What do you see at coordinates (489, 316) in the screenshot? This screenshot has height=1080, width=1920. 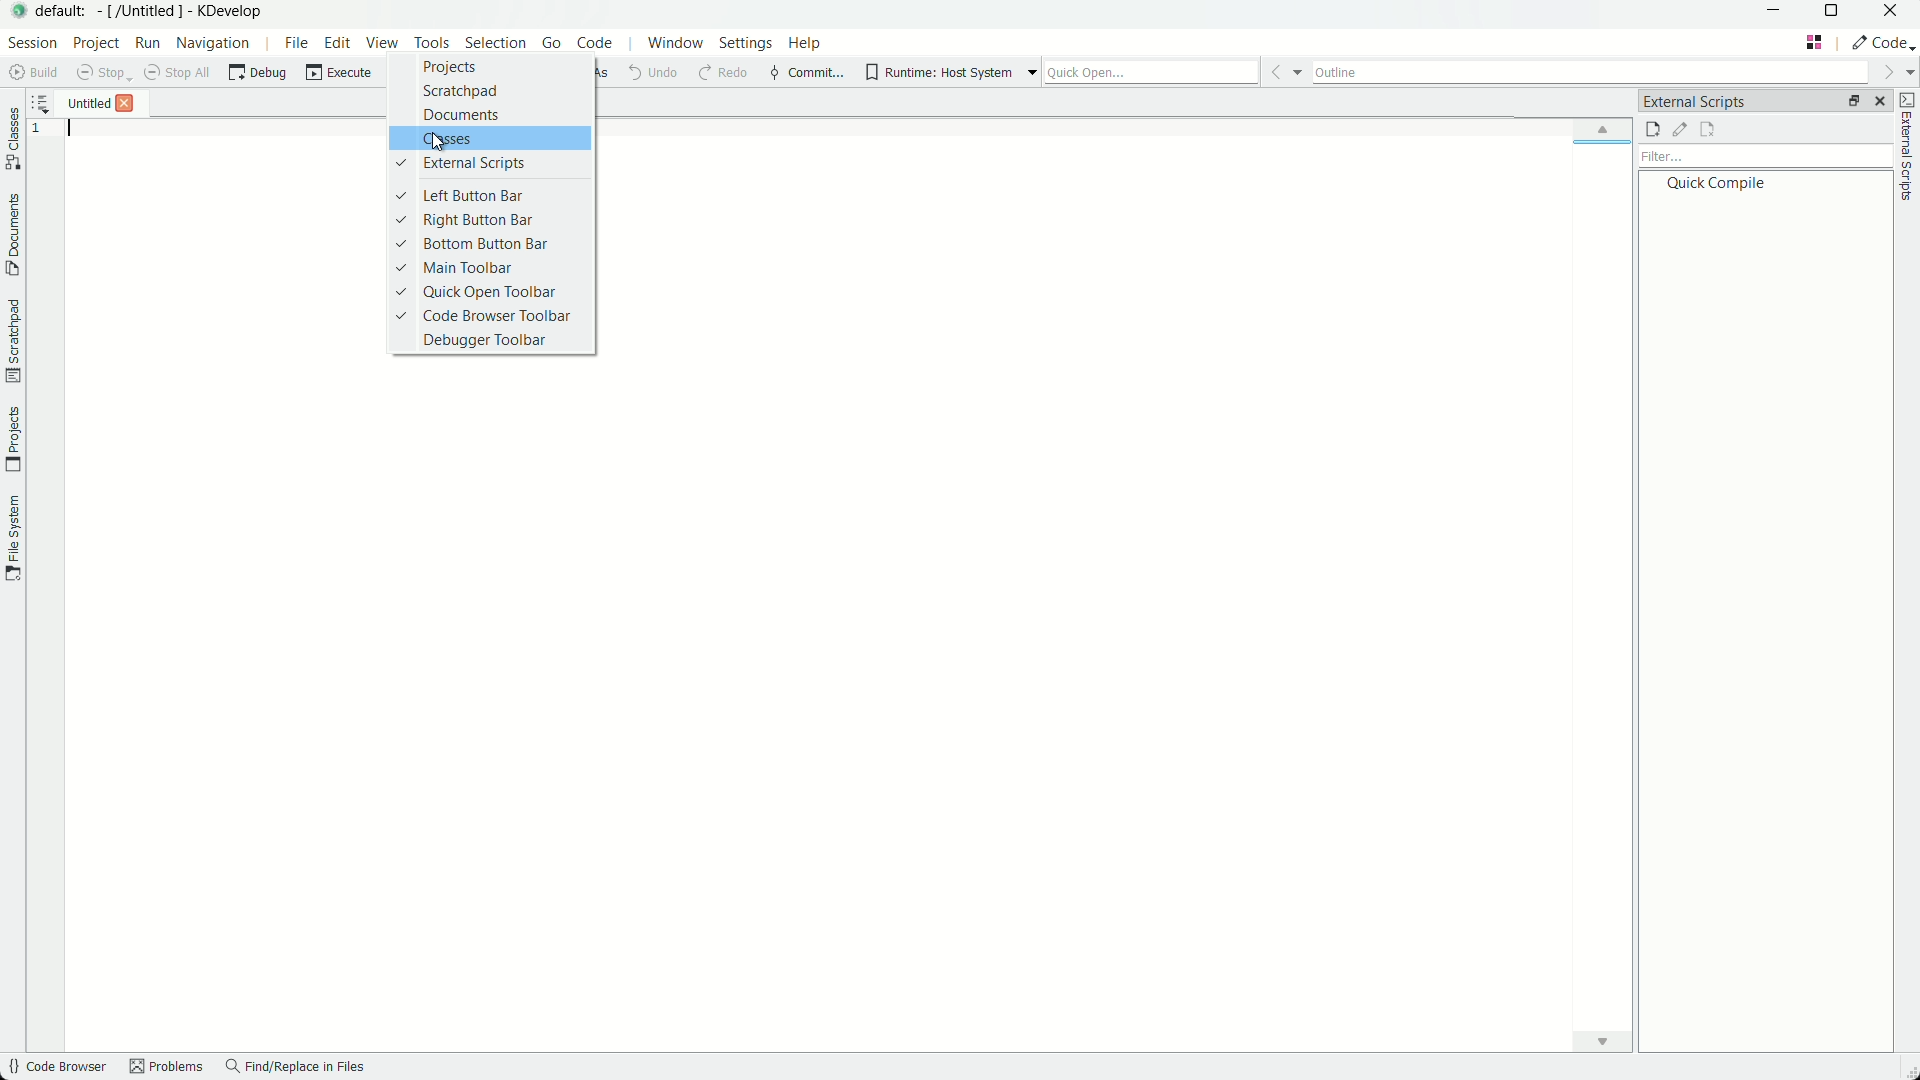 I see `code browser toolbar` at bounding box center [489, 316].